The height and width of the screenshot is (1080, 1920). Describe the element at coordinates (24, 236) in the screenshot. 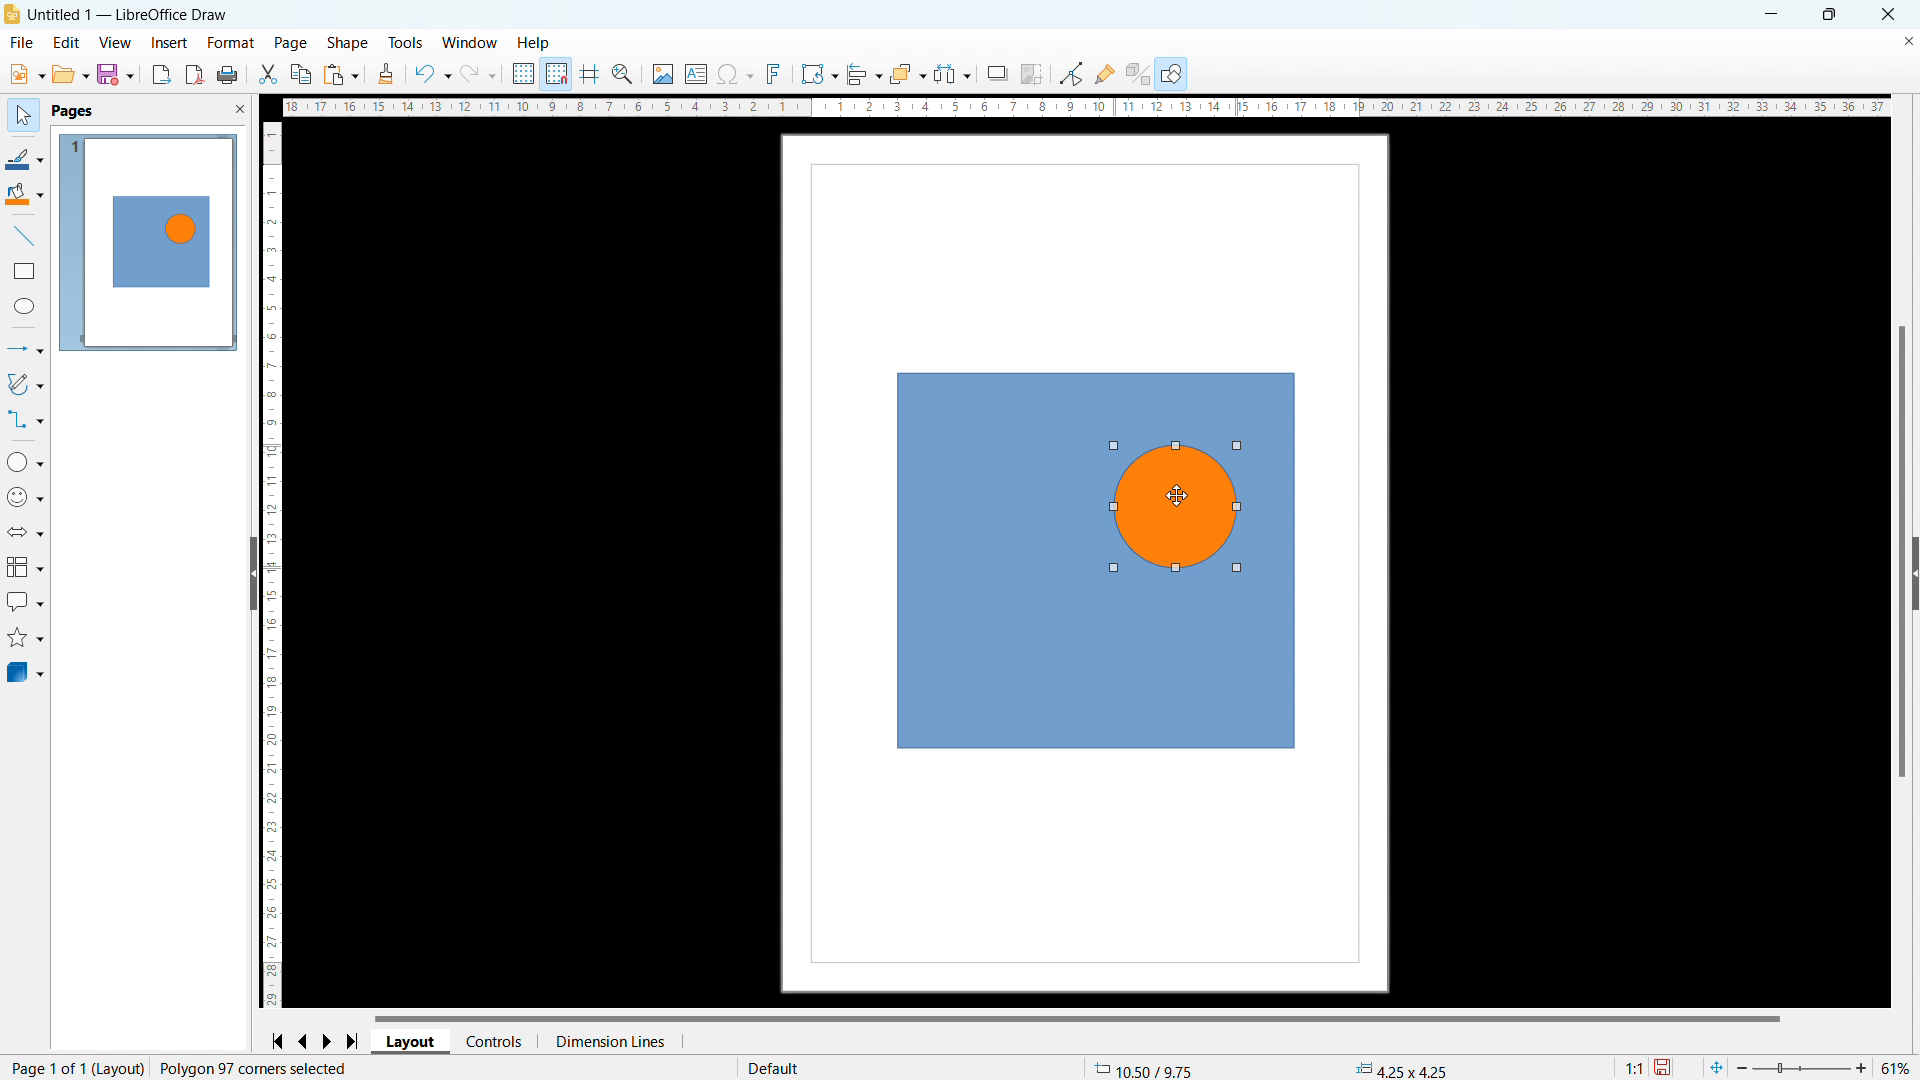

I see `line tool` at that location.